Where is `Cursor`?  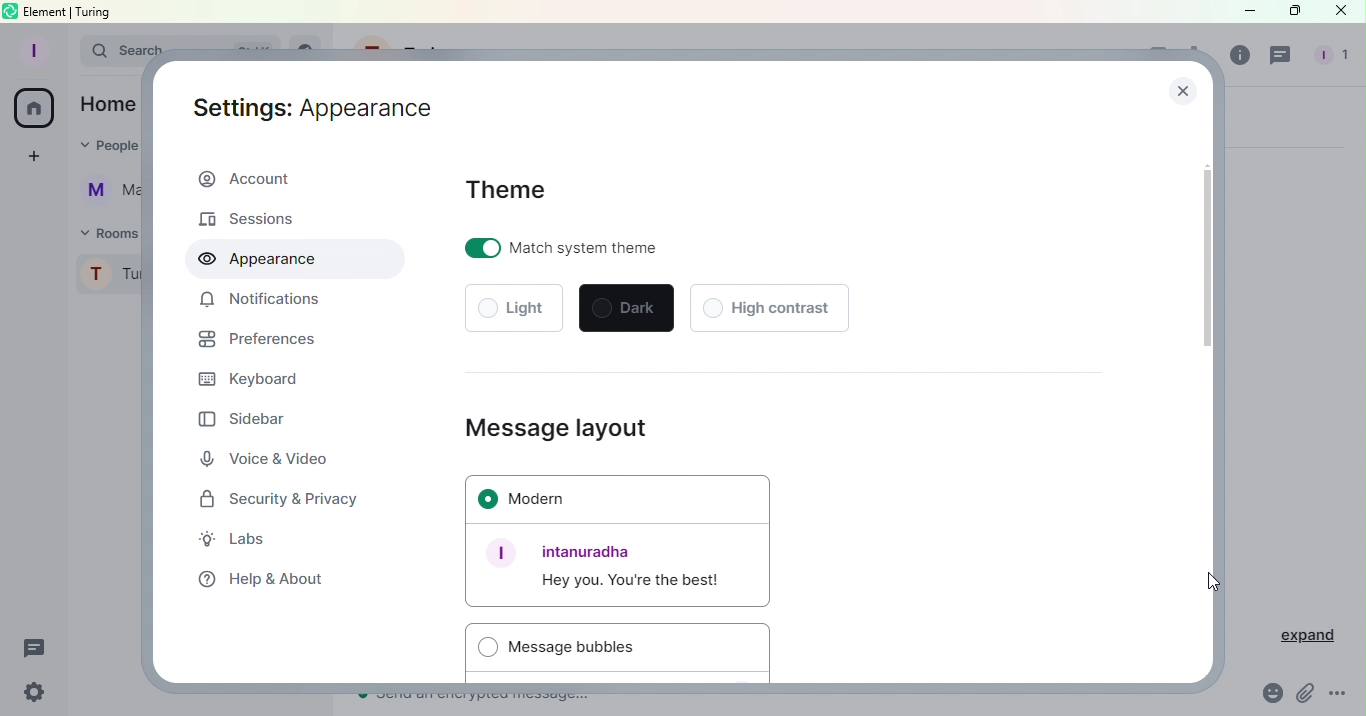
Cursor is located at coordinates (1210, 583).